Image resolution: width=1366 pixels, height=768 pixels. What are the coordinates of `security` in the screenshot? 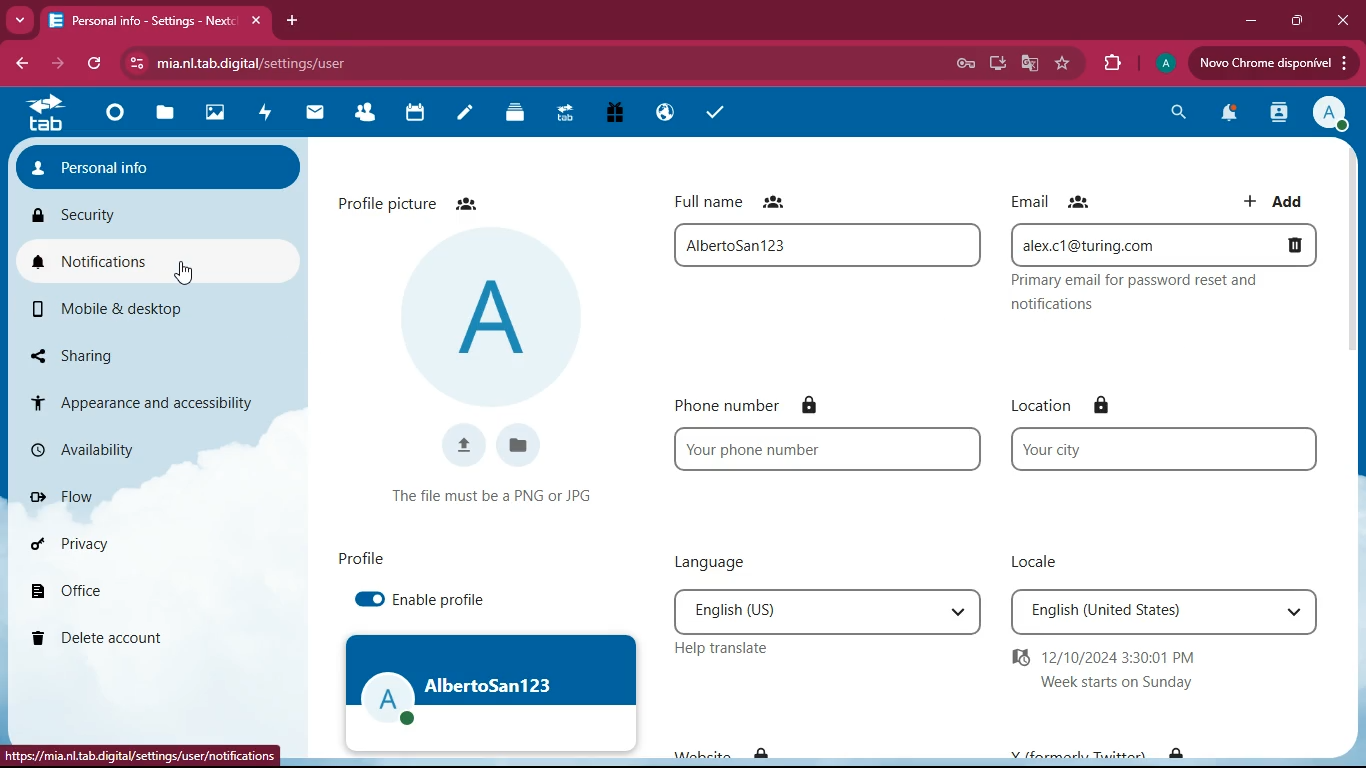 It's located at (77, 216).